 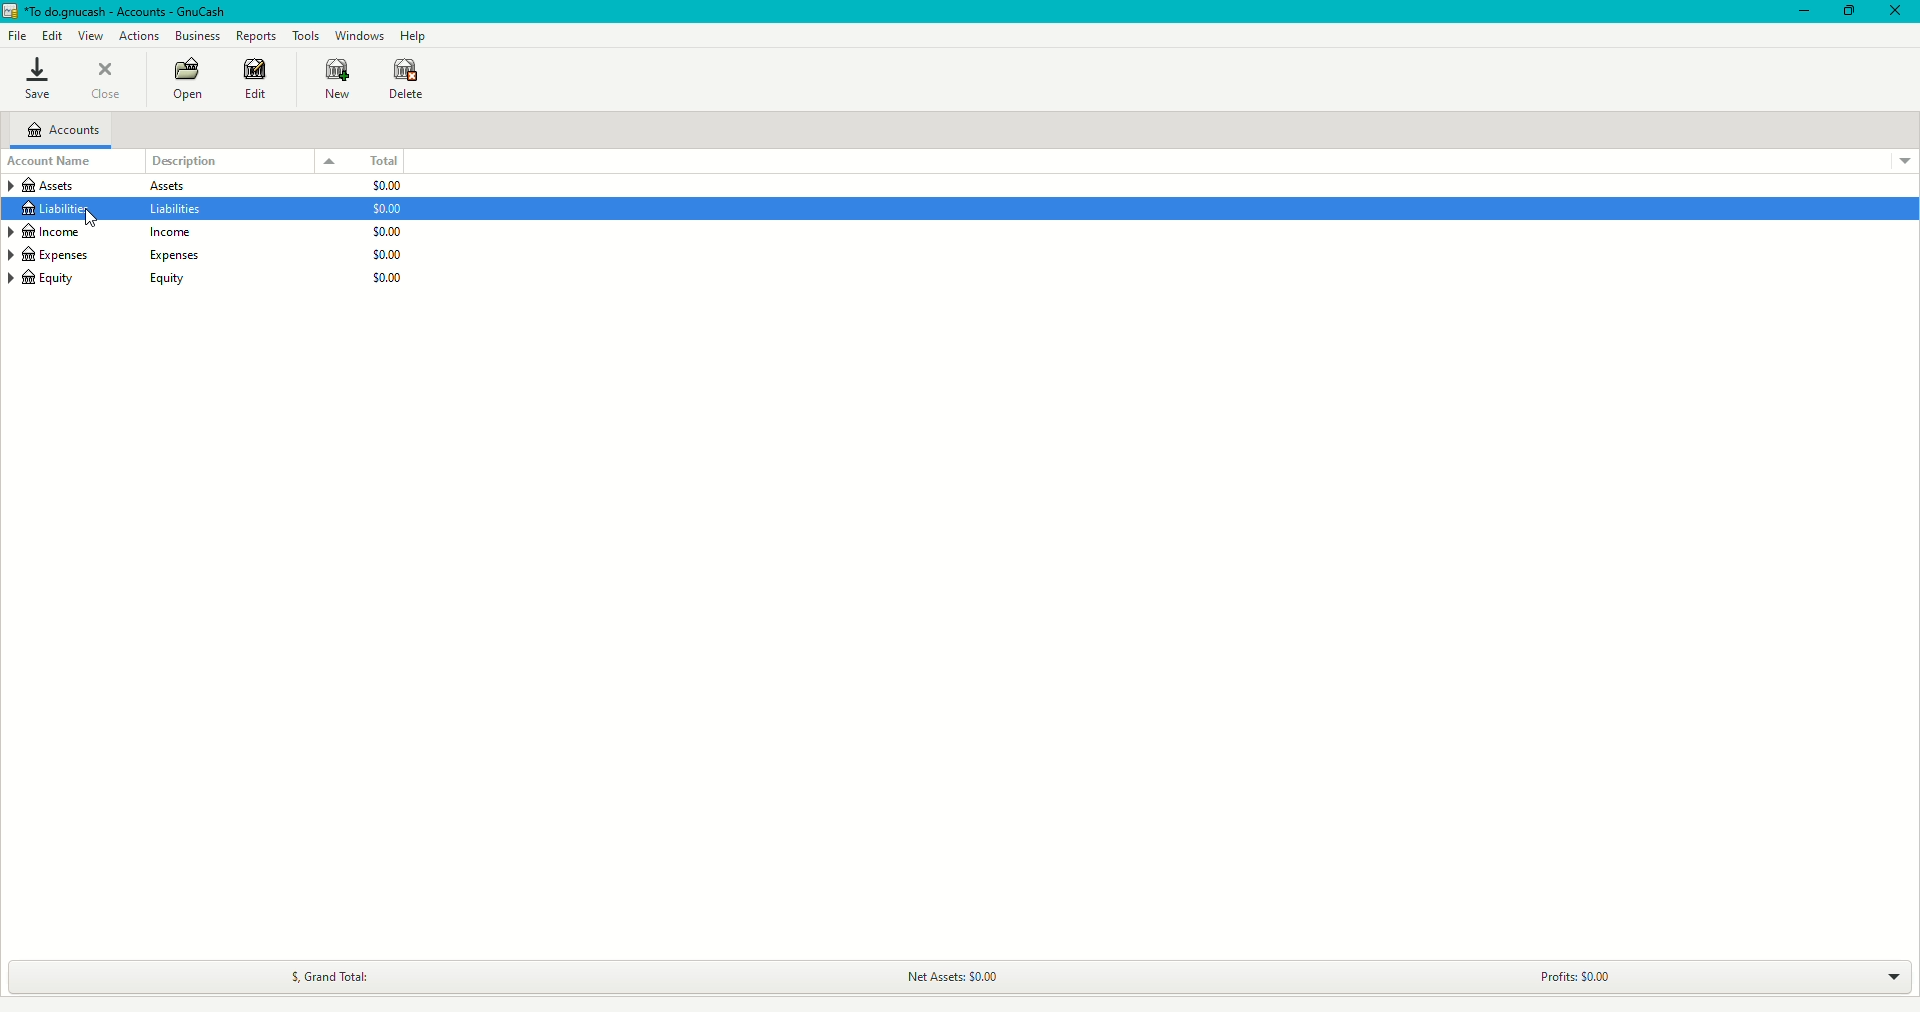 I want to click on Save, so click(x=38, y=80).